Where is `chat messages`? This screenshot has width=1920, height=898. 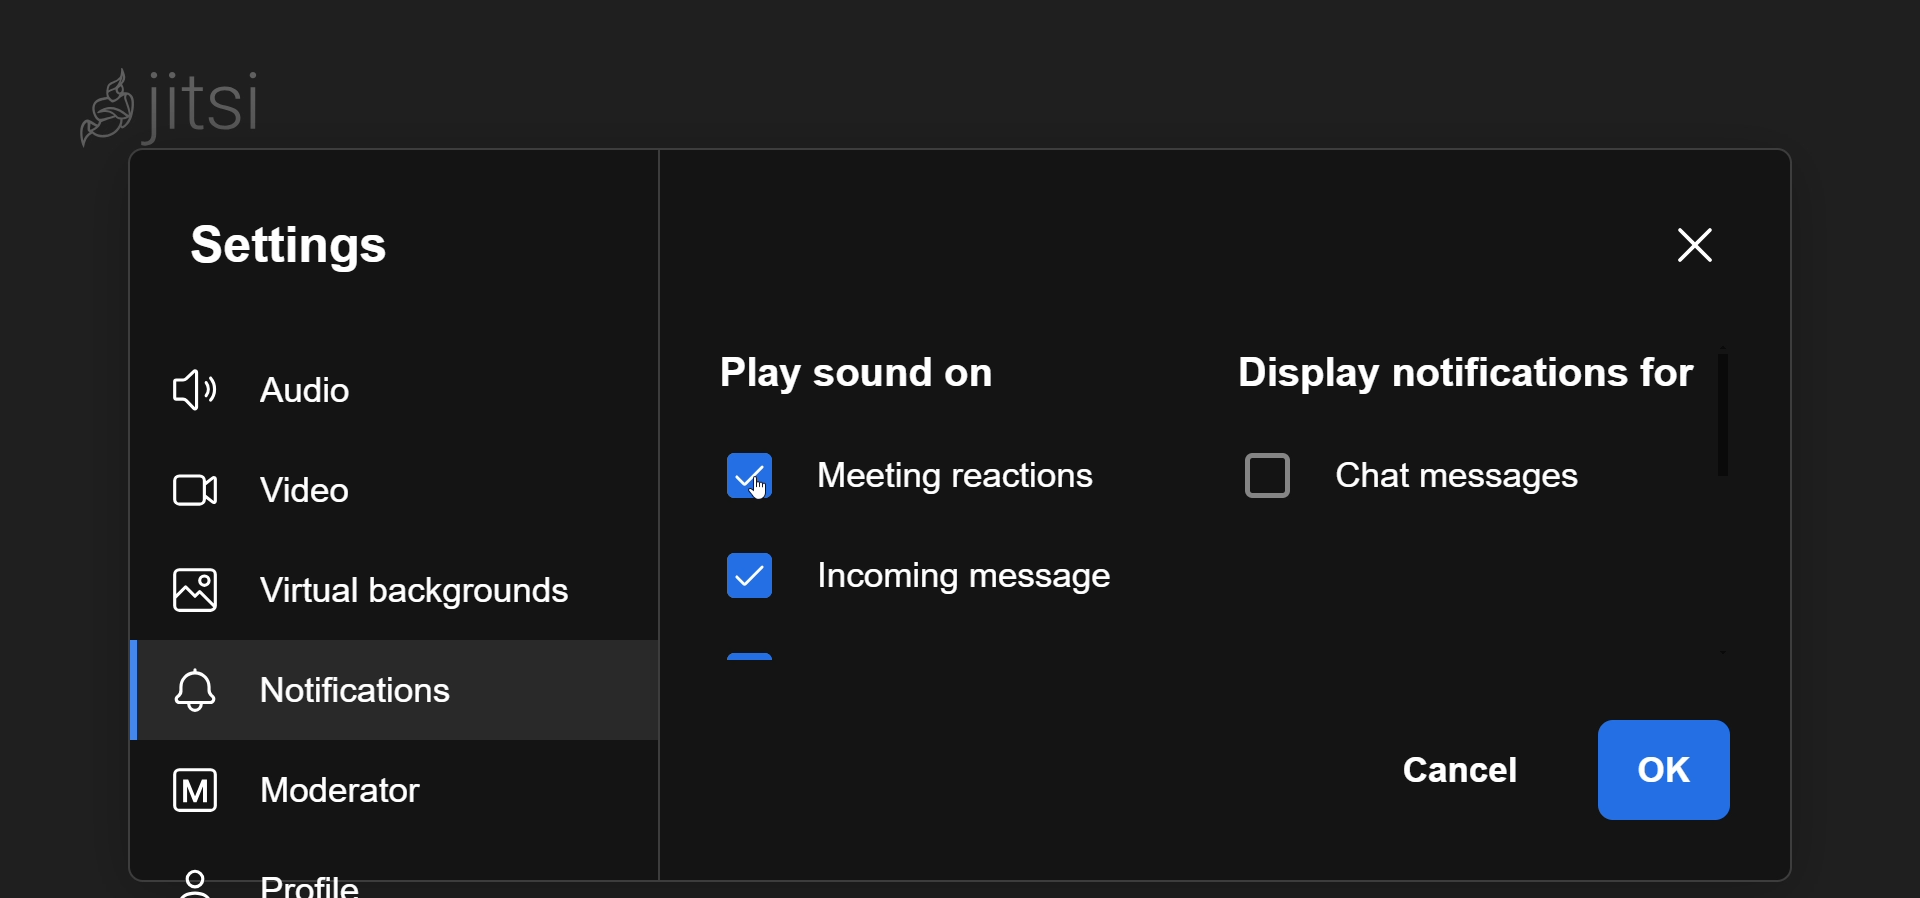 chat messages is located at coordinates (1420, 473).